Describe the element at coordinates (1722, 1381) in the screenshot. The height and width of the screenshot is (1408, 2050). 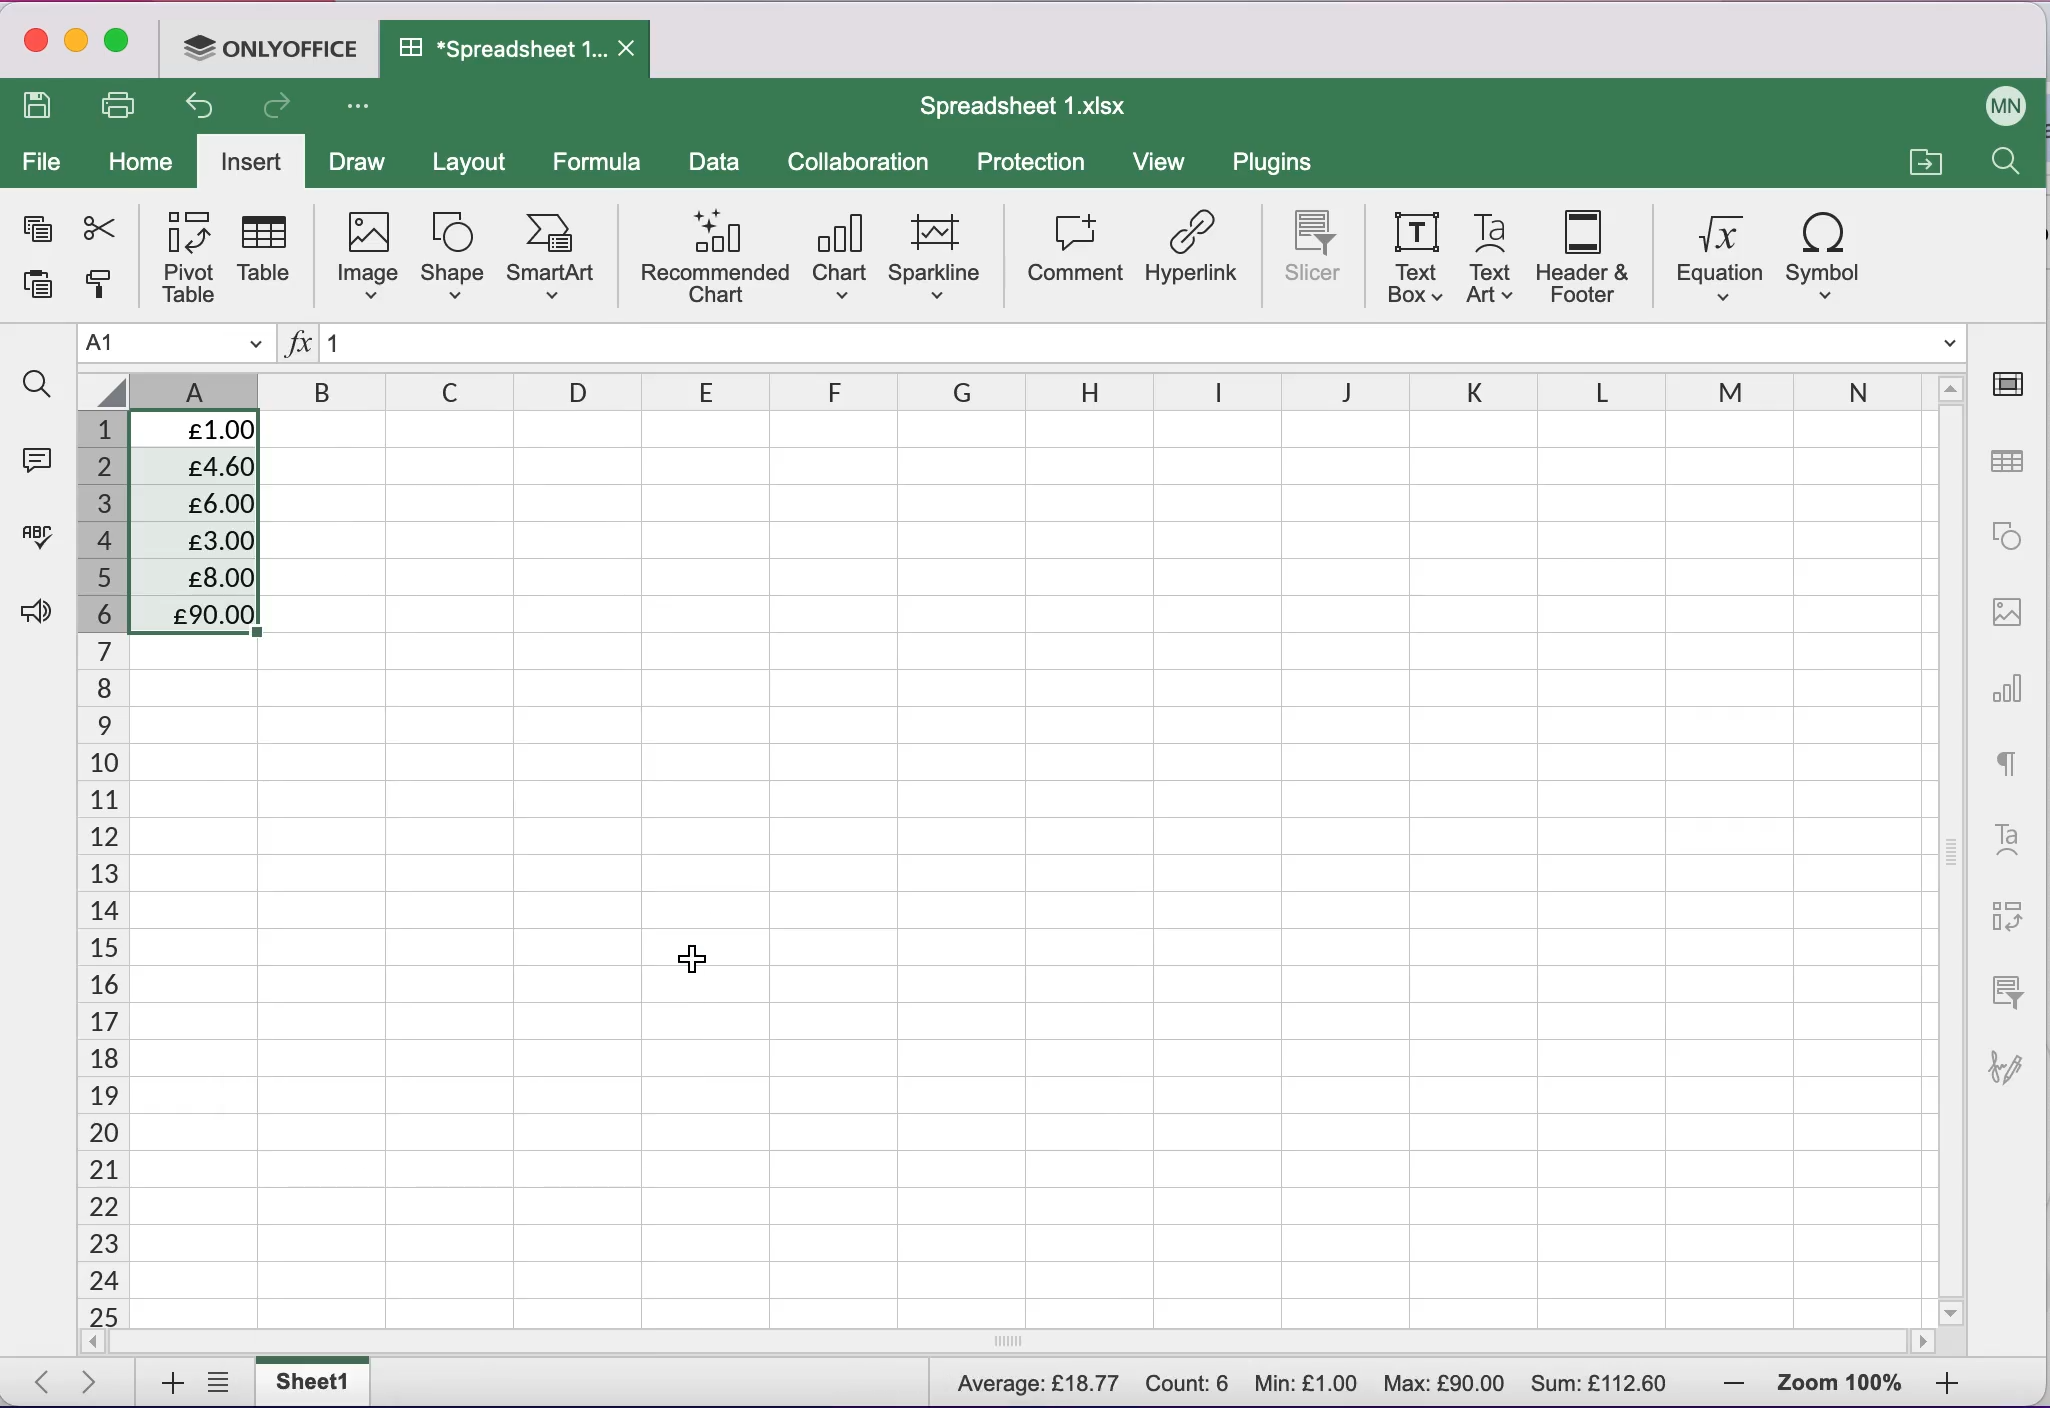
I see `zoom out` at that location.